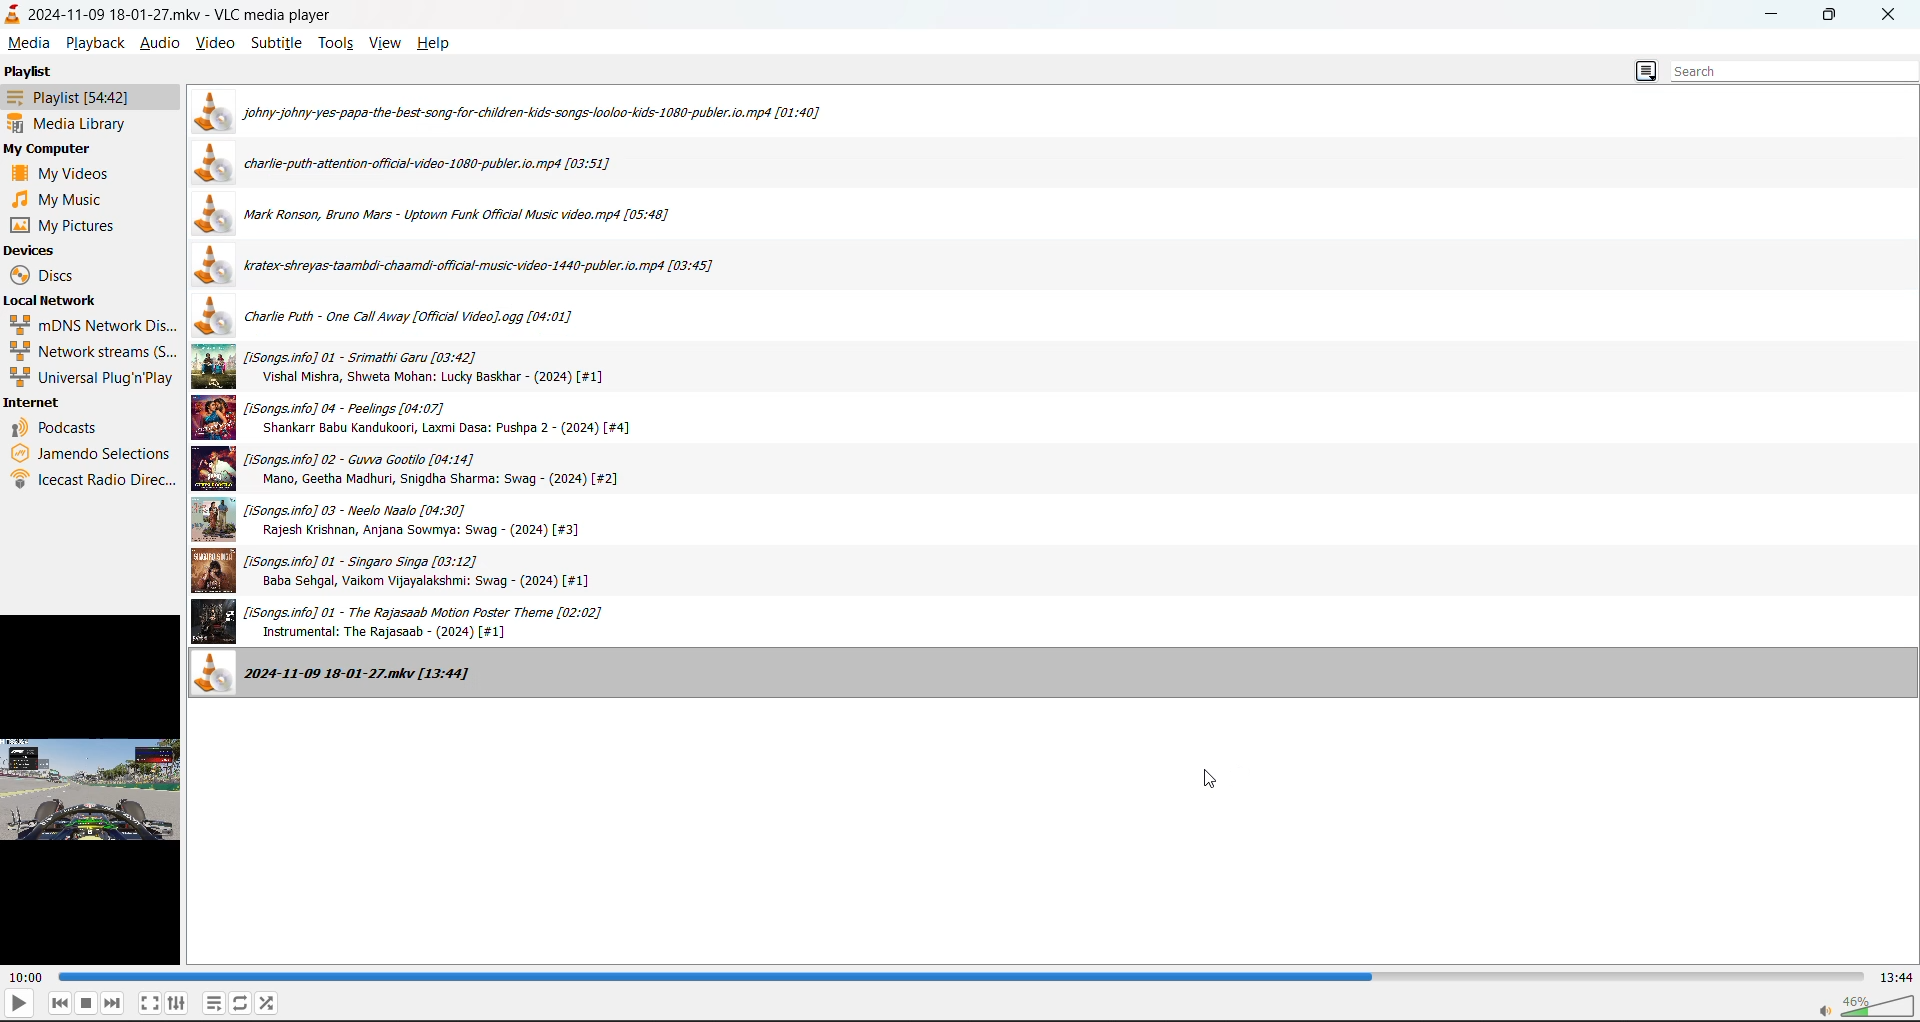  What do you see at coordinates (43, 274) in the screenshot?
I see `discs` at bounding box center [43, 274].